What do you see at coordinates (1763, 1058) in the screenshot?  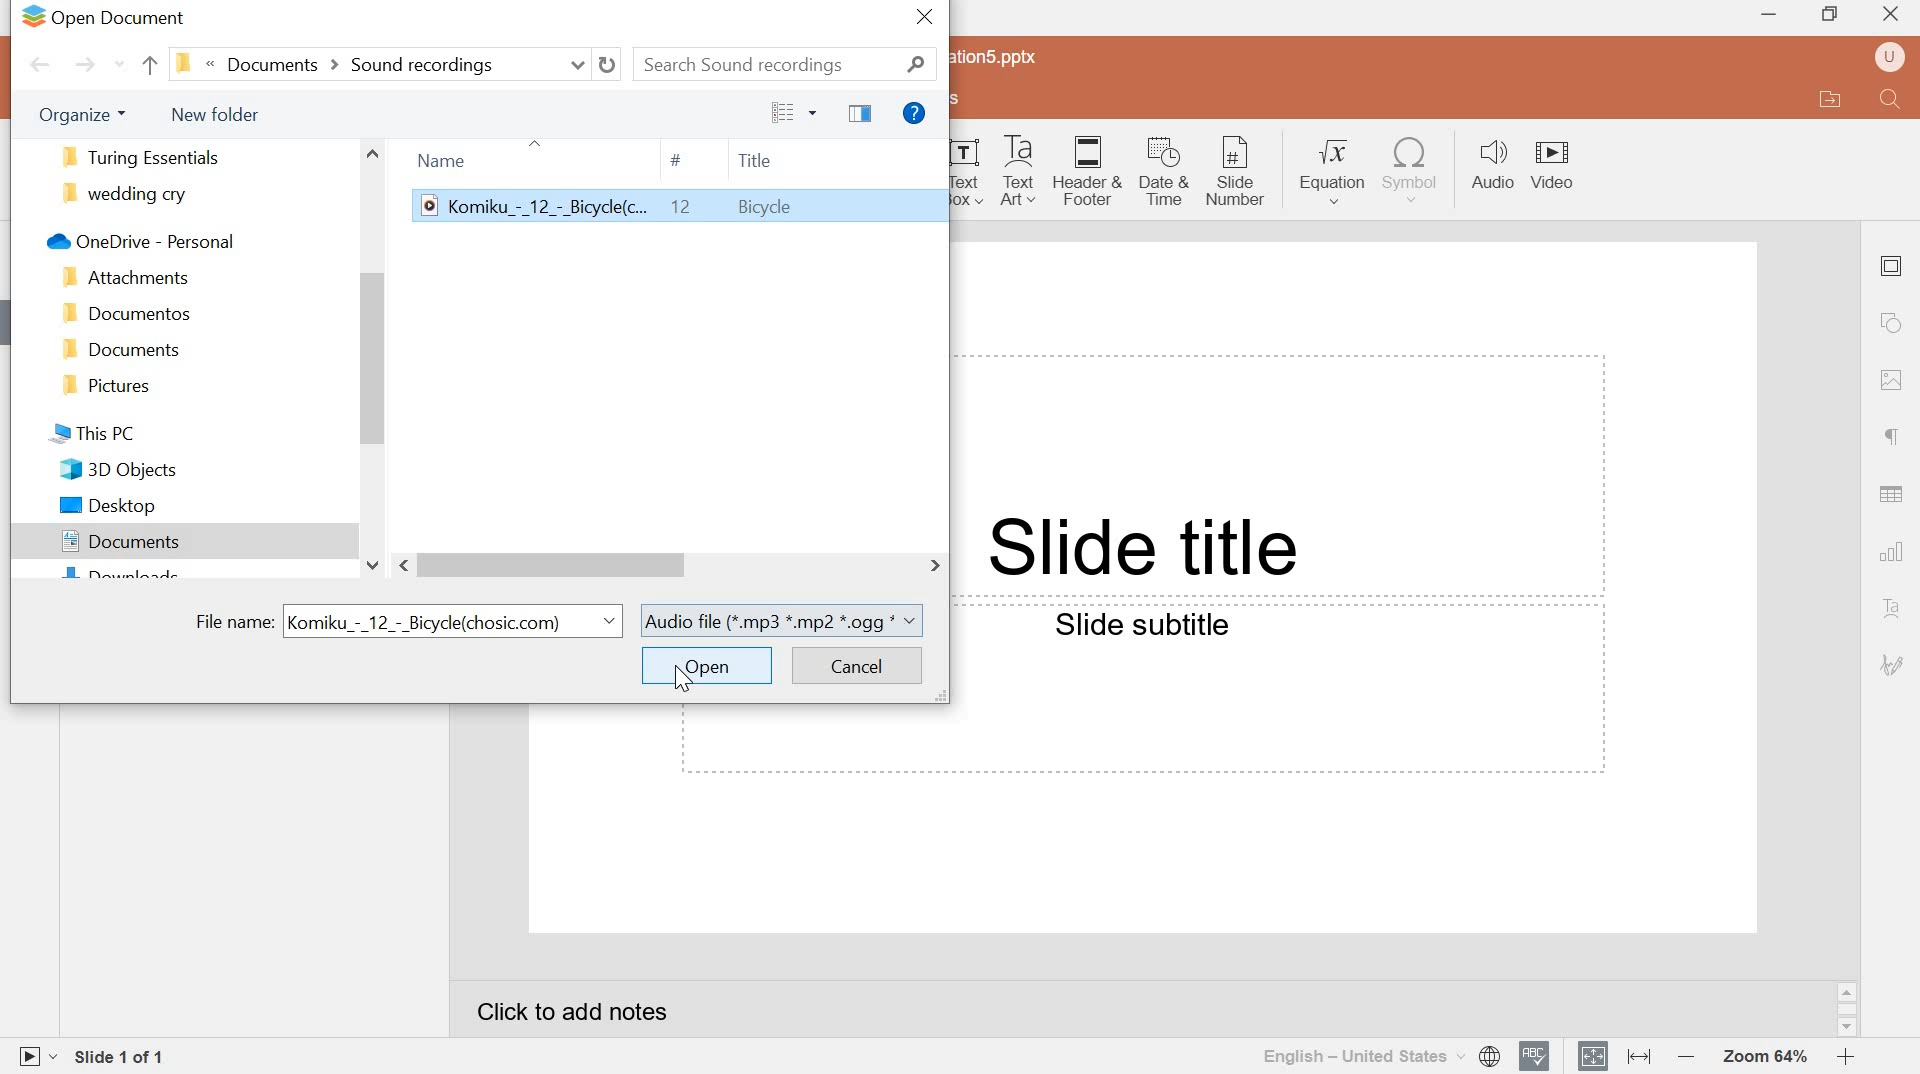 I see `Zoom` at bounding box center [1763, 1058].